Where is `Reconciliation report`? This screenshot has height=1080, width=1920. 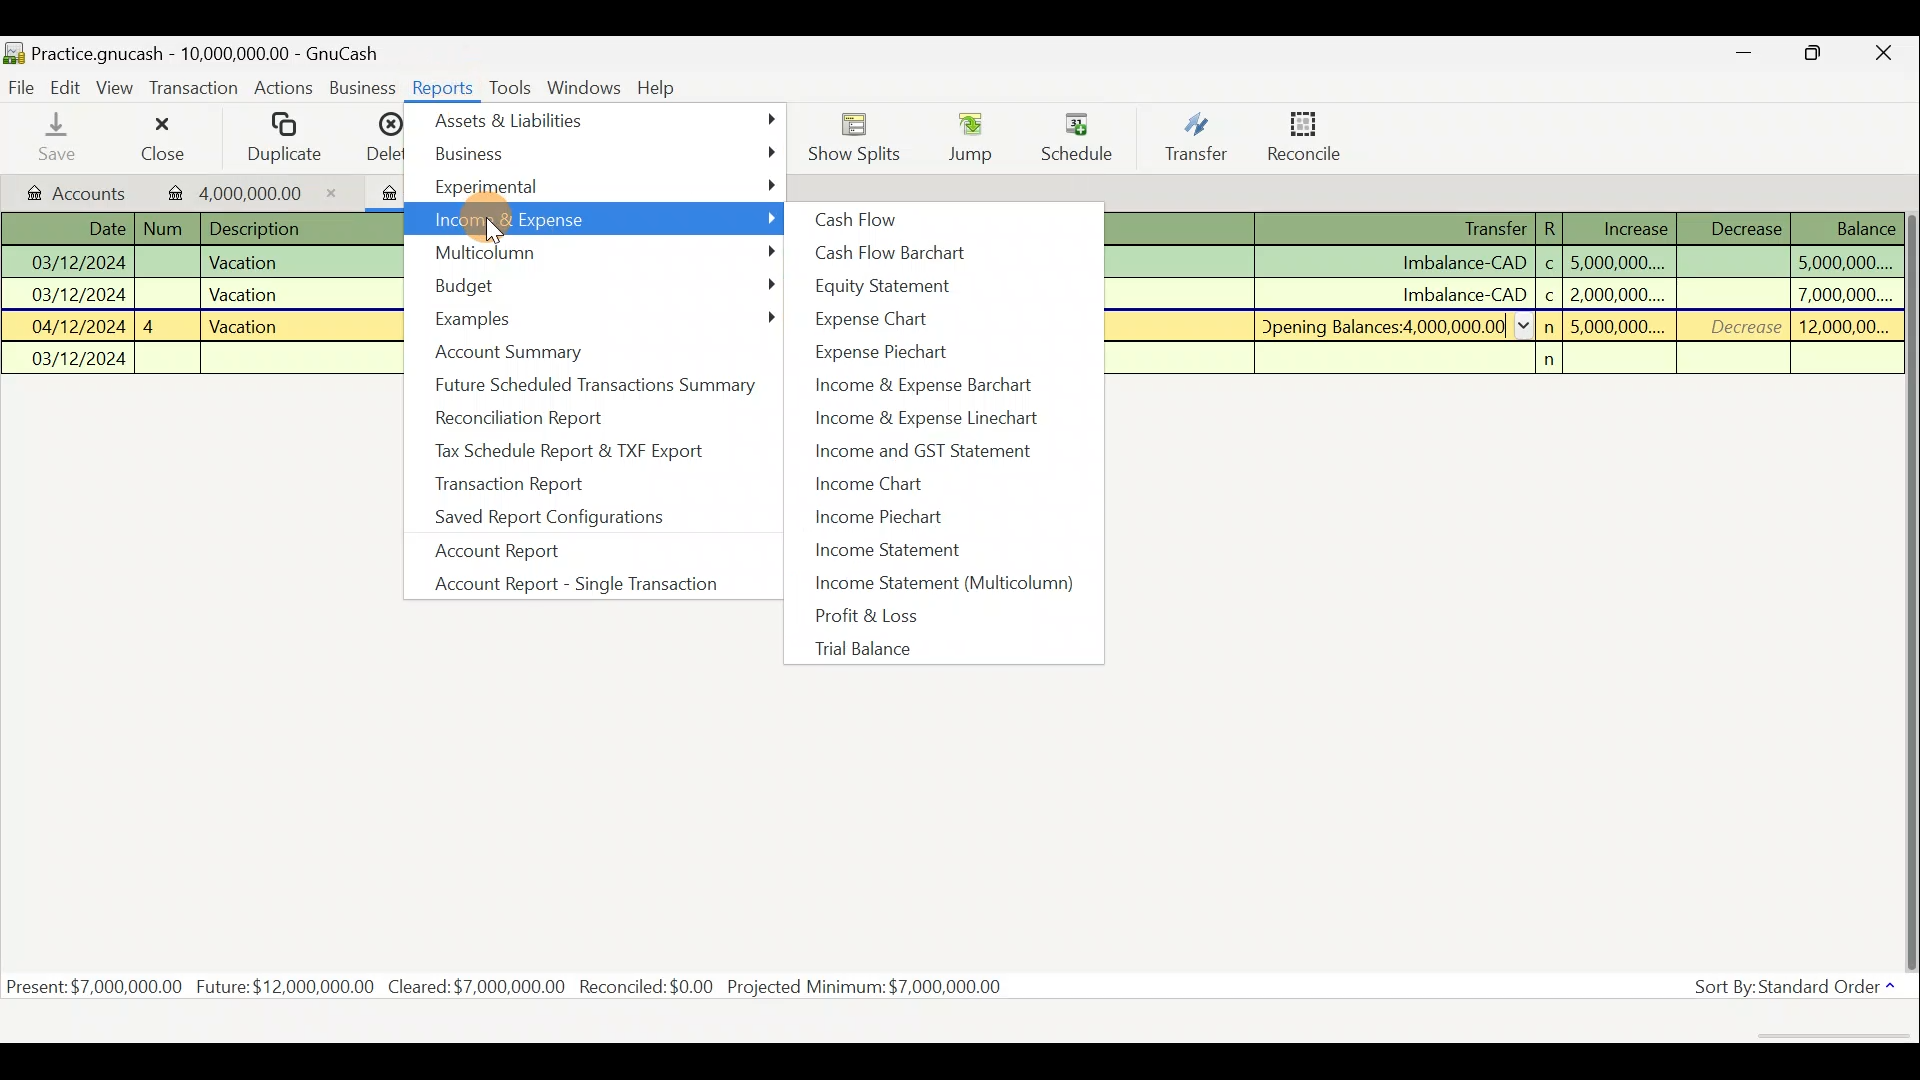 Reconciliation report is located at coordinates (545, 418).